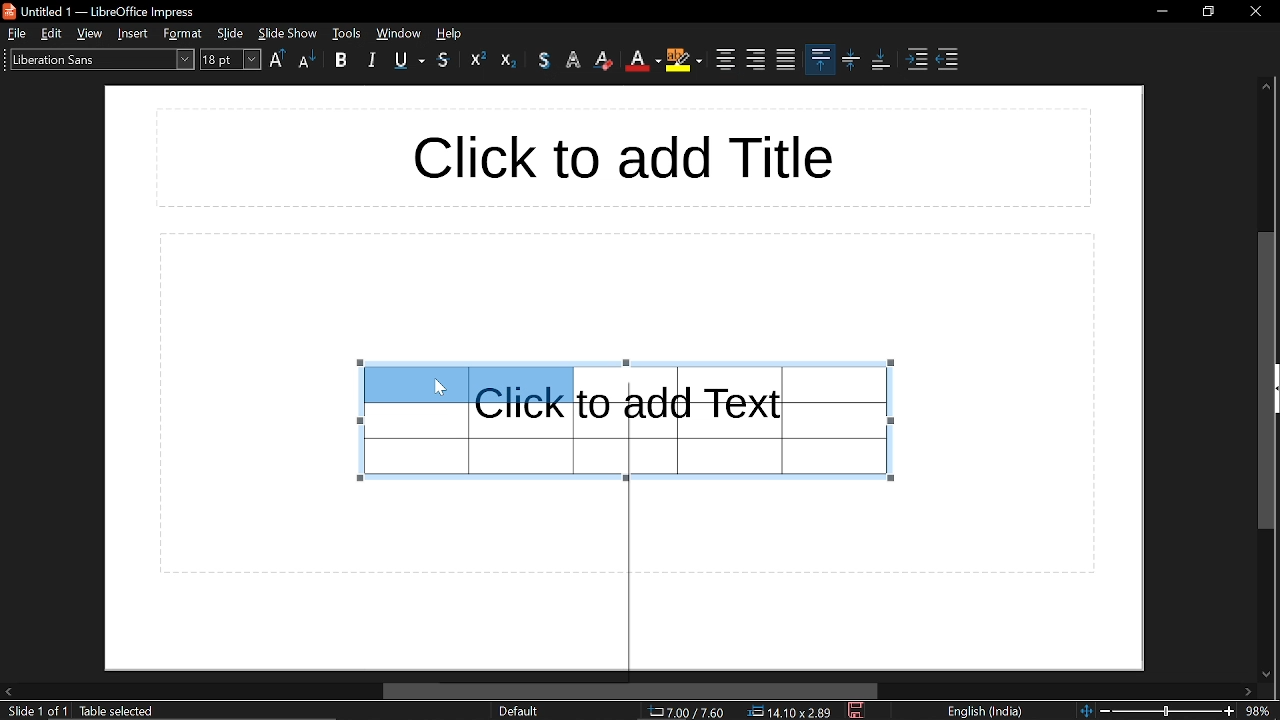  What do you see at coordinates (398, 33) in the screenshot?
I see `tools` at bounding box center [398, 33].